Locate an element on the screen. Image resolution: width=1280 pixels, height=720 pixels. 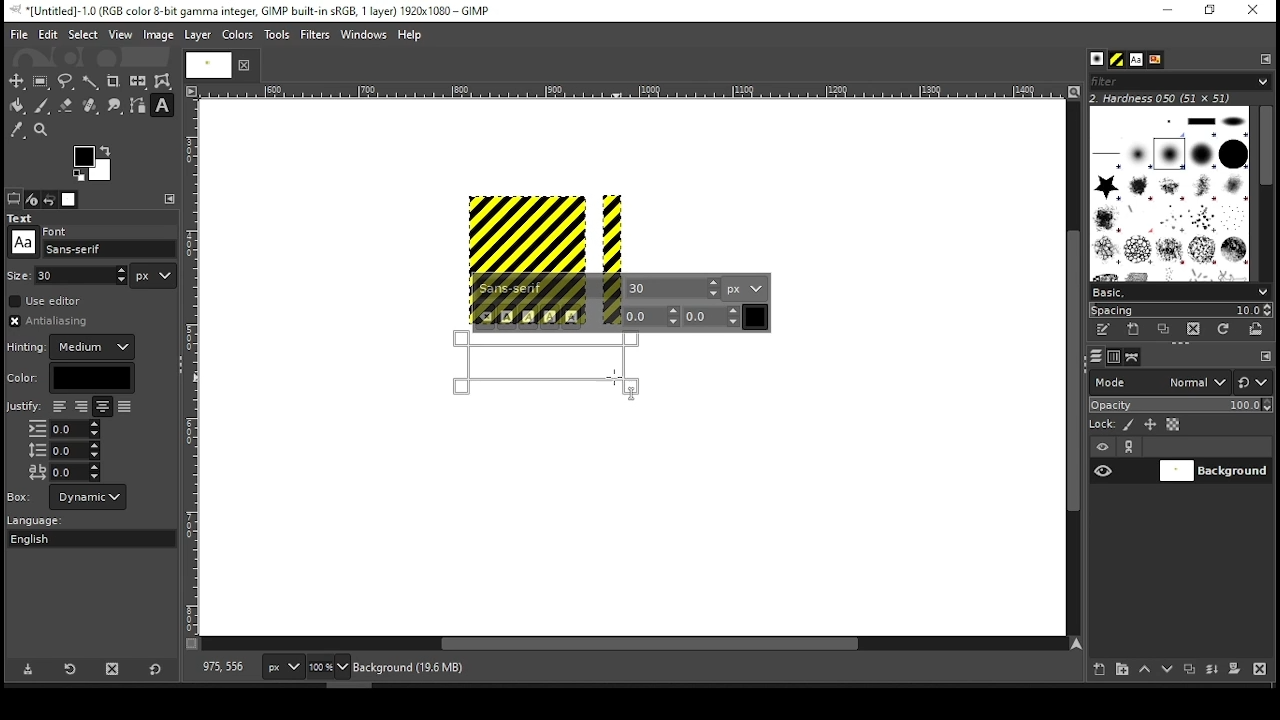
edit this brush is located at coordinates (1102, 331).